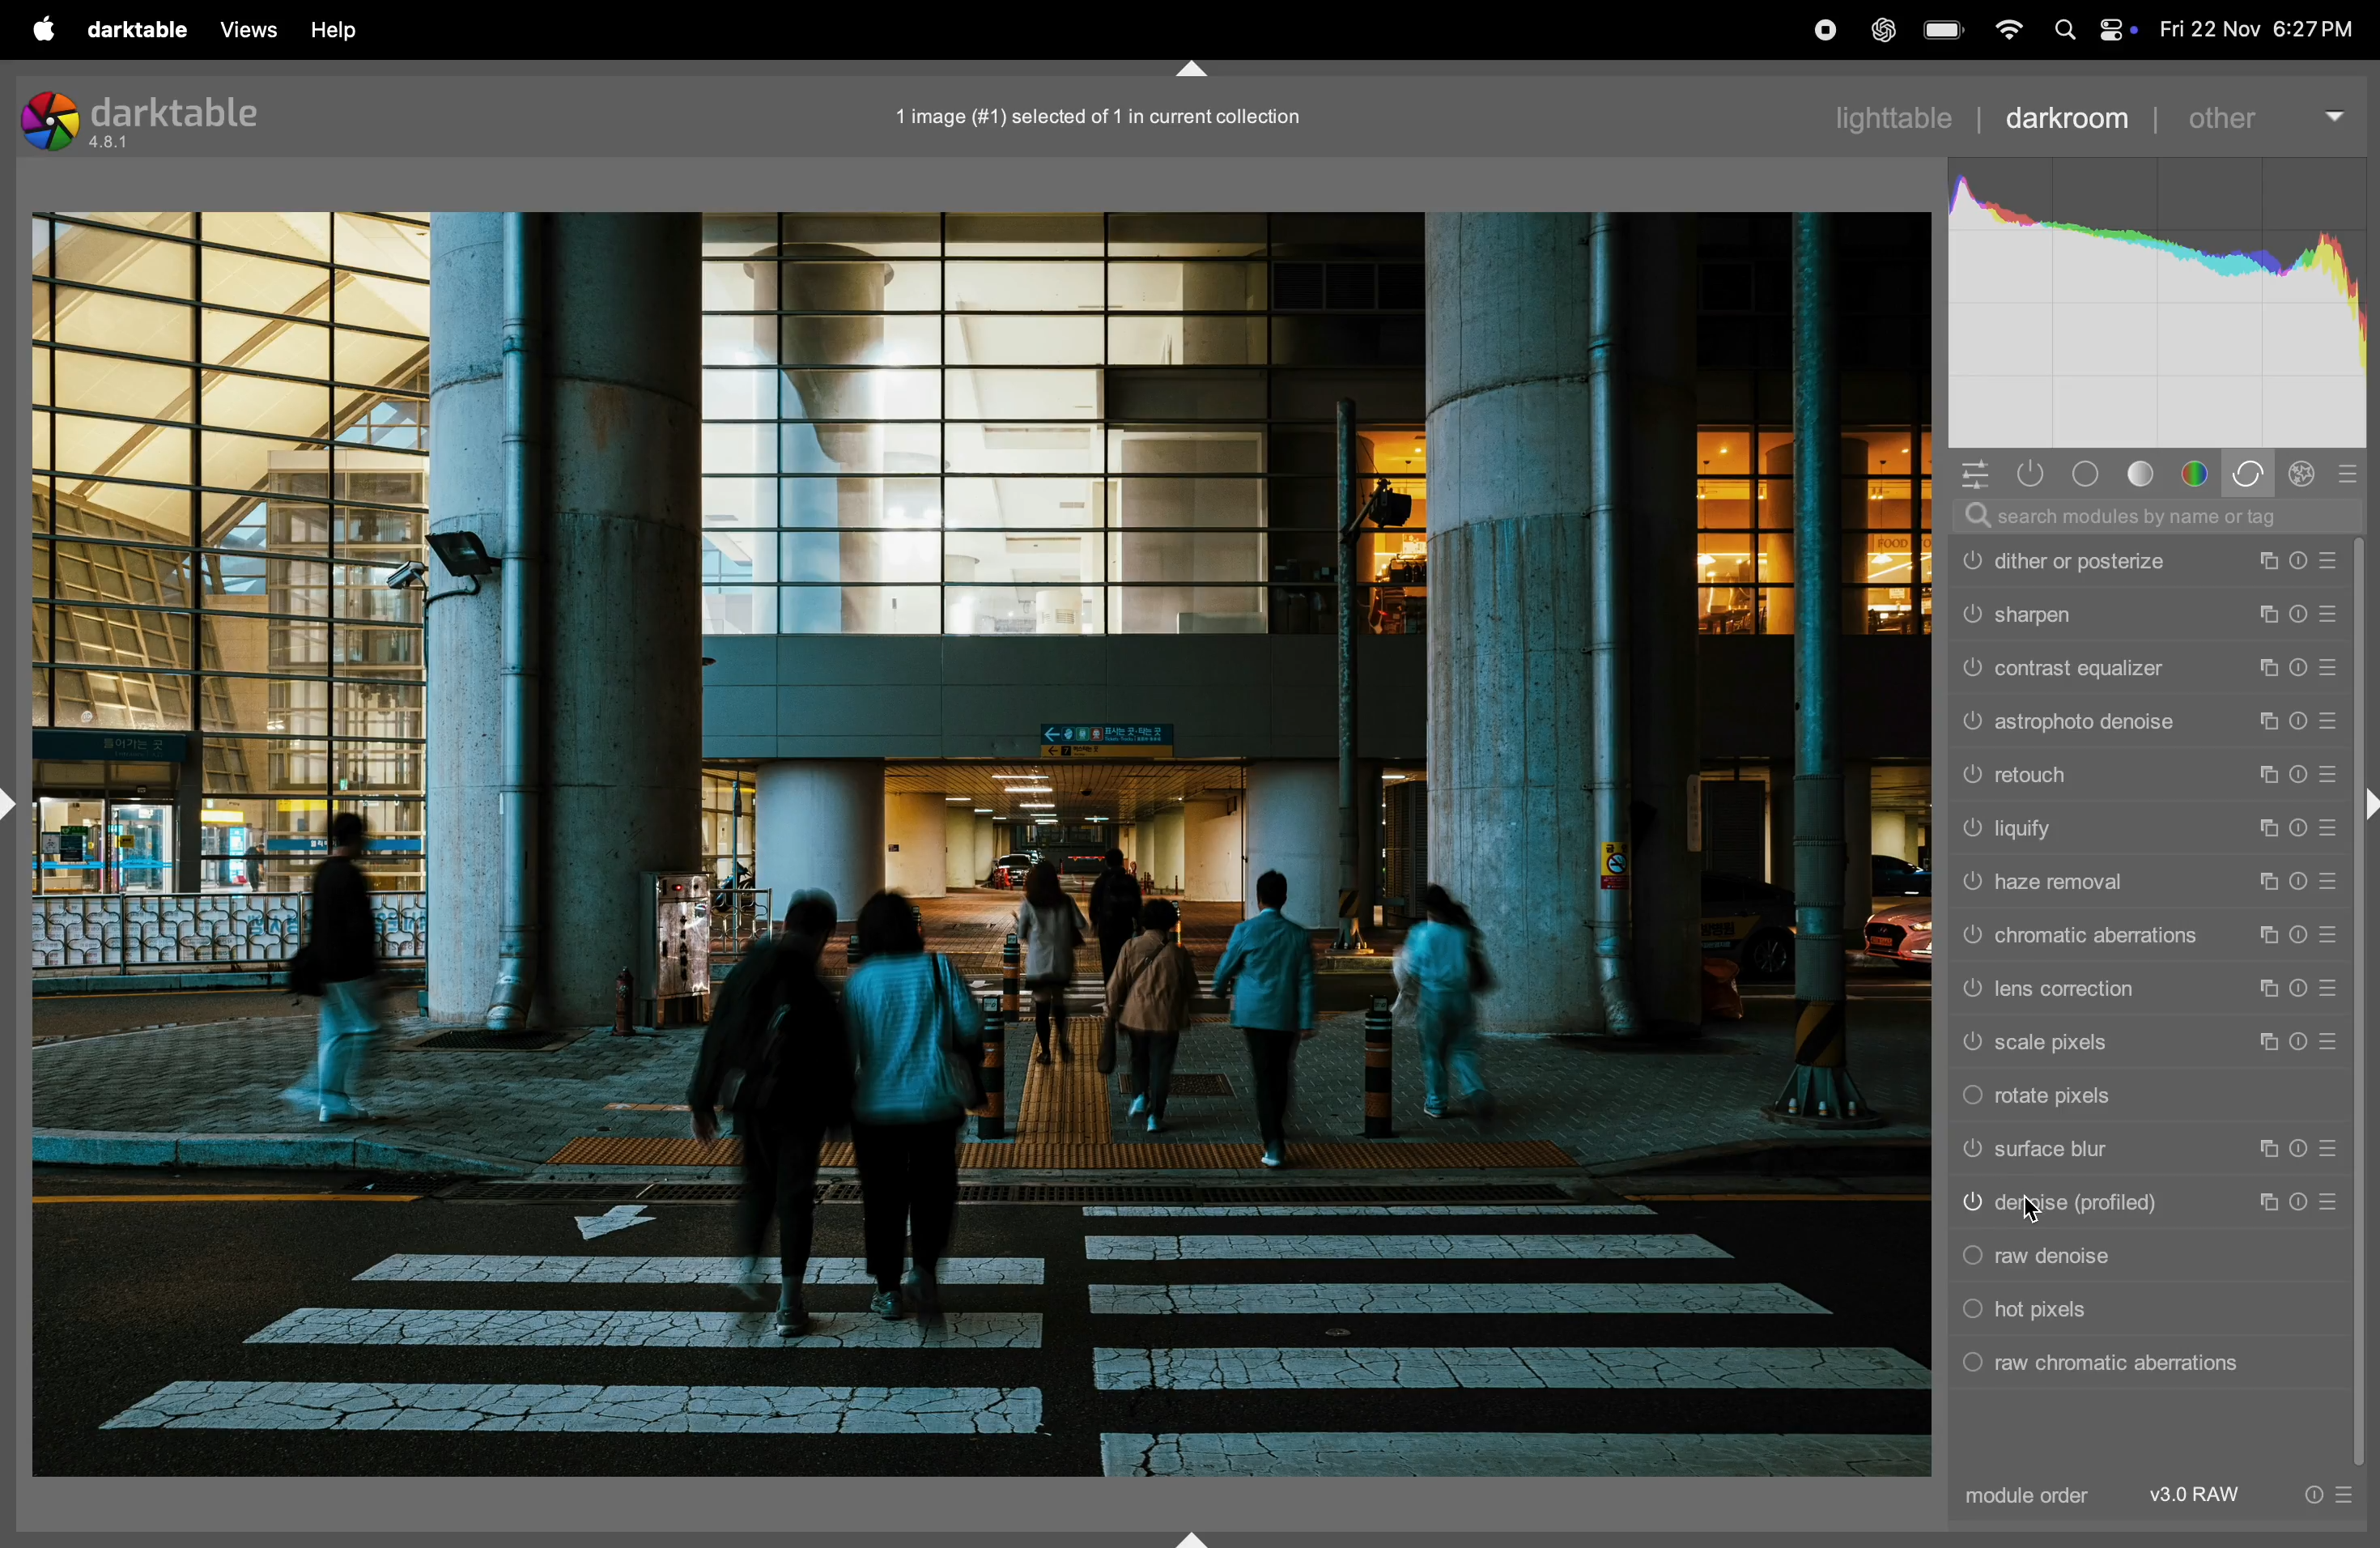 The image size is (2380, 1548). Describe the element at coordinates (2106, 1502) in the screenshot. I see `Module order` at that location.